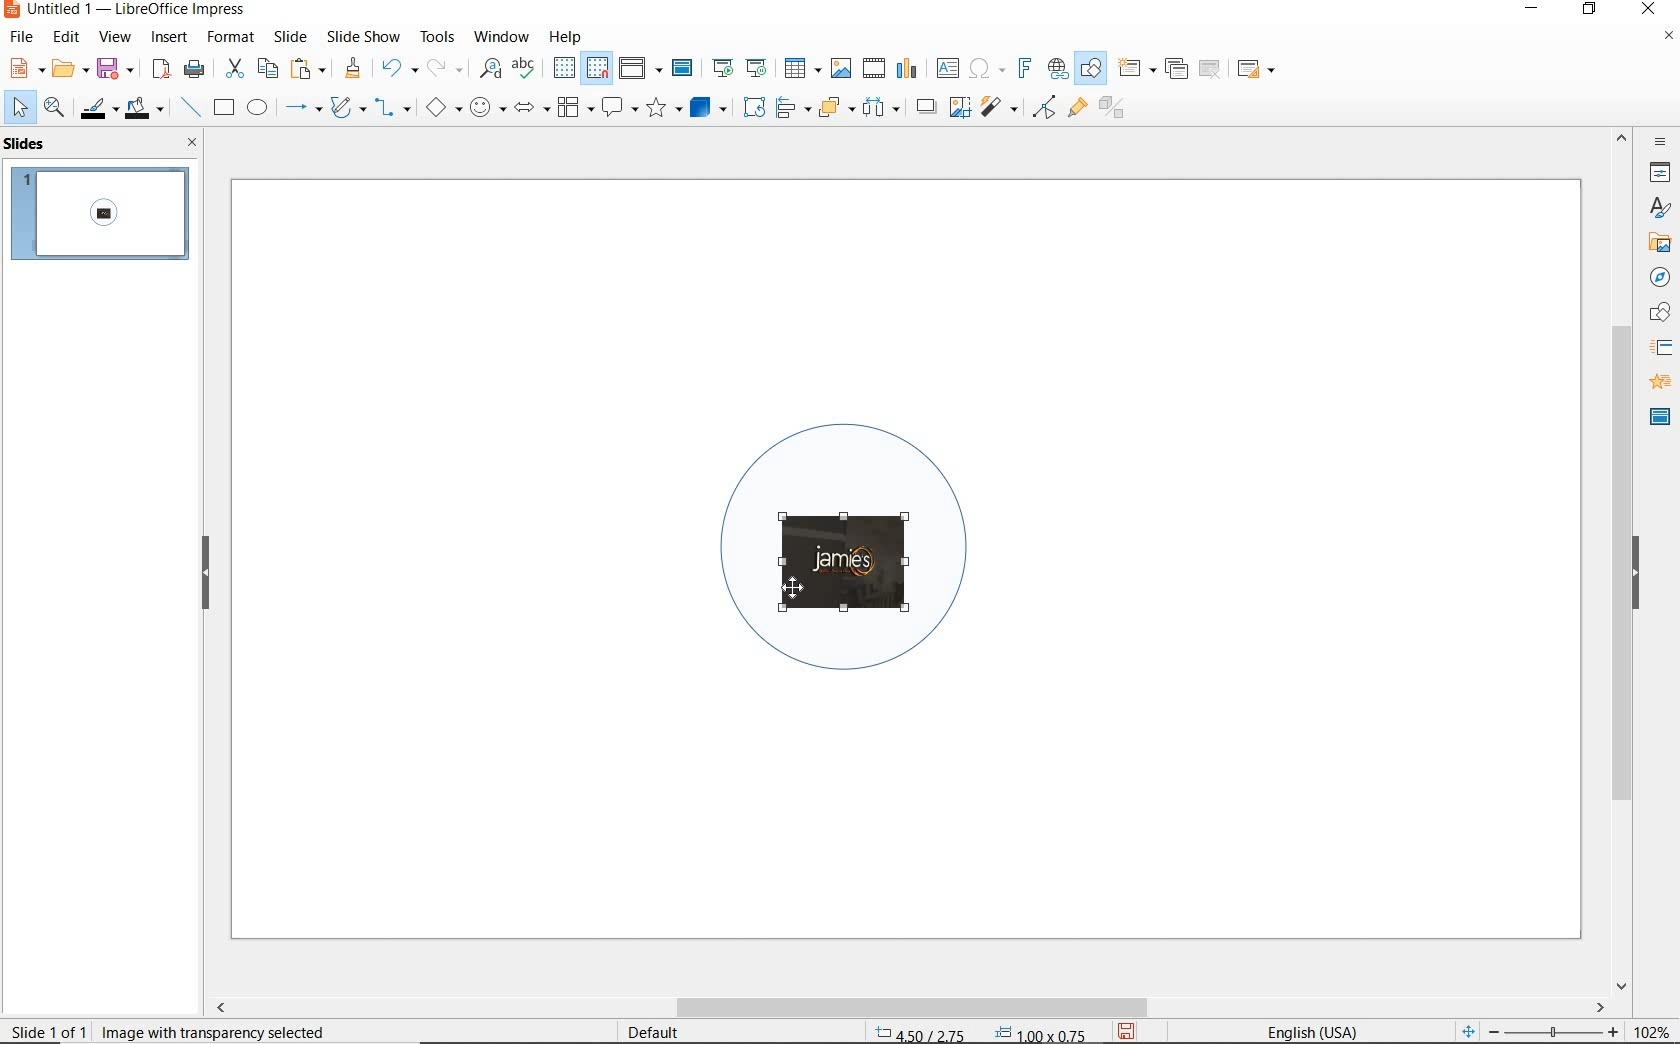 This screenshot has width=1680, height=1044. What do you see at coordinates (1073, 109) in the screenshot?
I see `show gluepoint functions` at bounding box center [1073, 109].